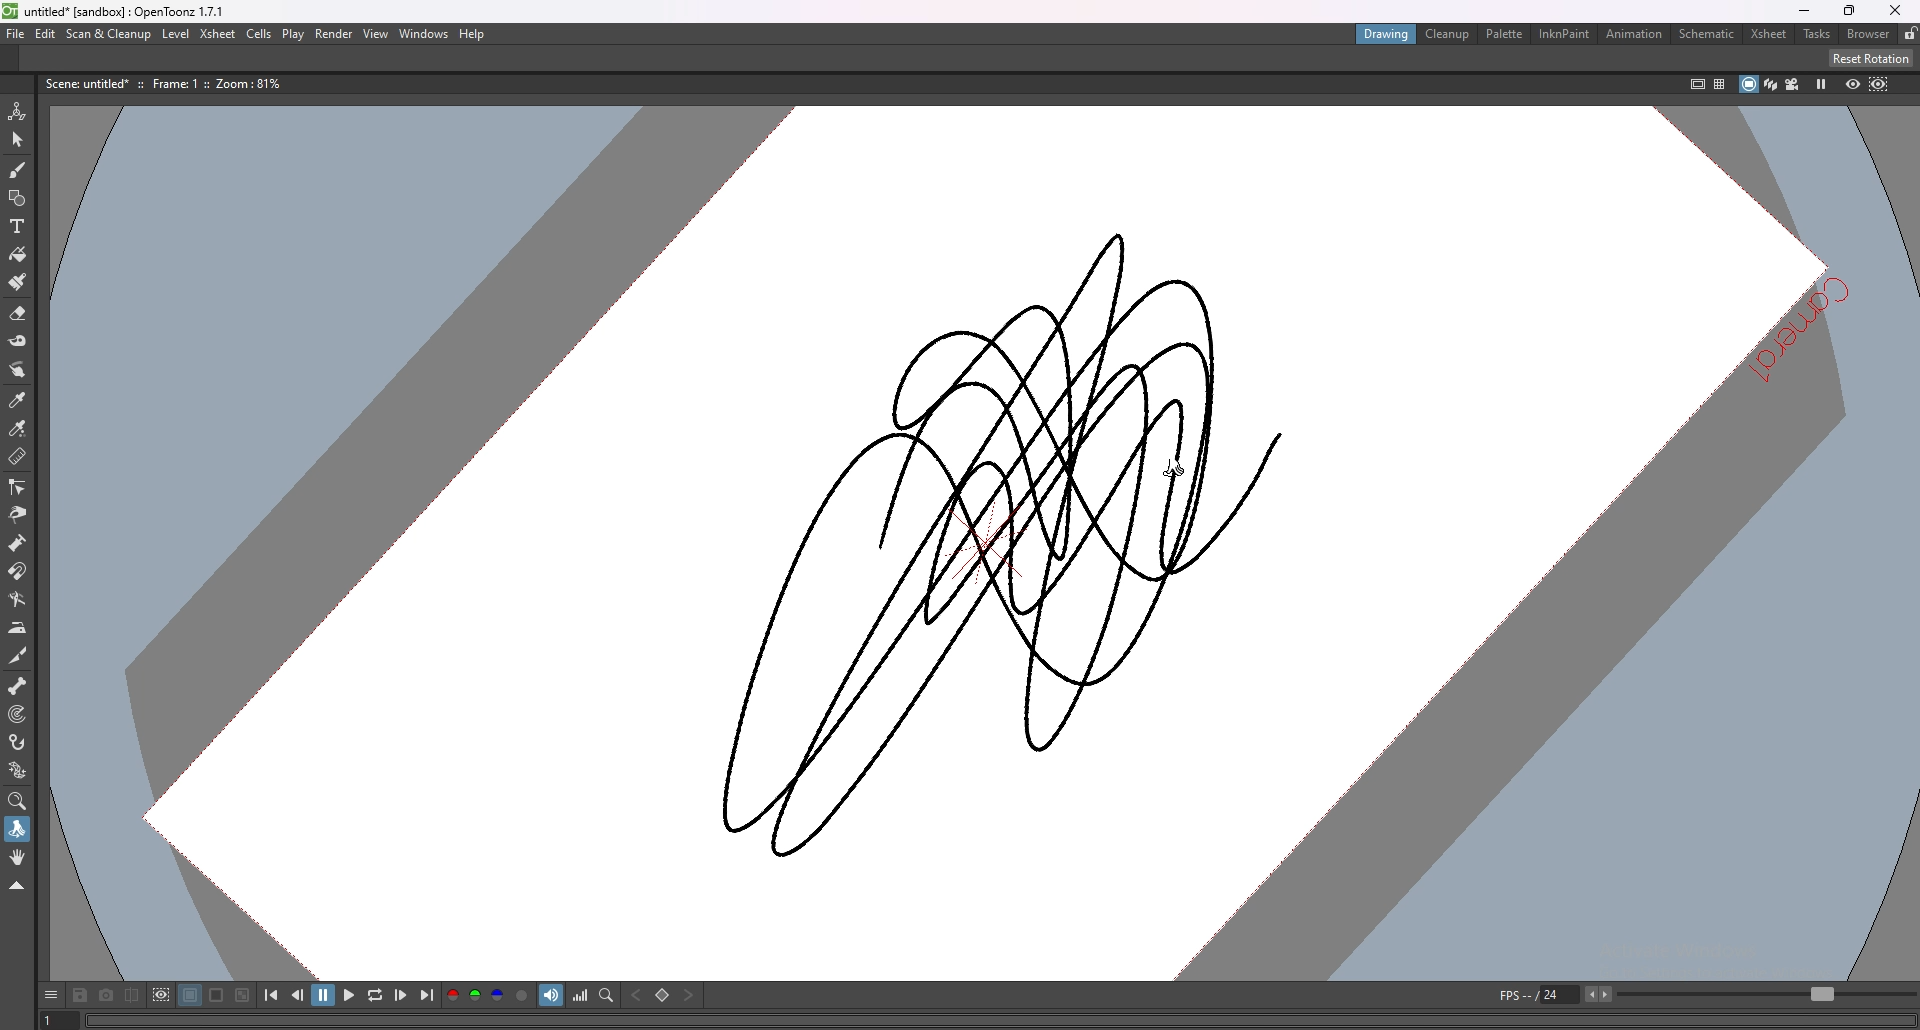 This screenshot has height=1030, width=1920. Describe the element at coordinates (17, 199) in the screenshot. I see `shapes tool` at that location.